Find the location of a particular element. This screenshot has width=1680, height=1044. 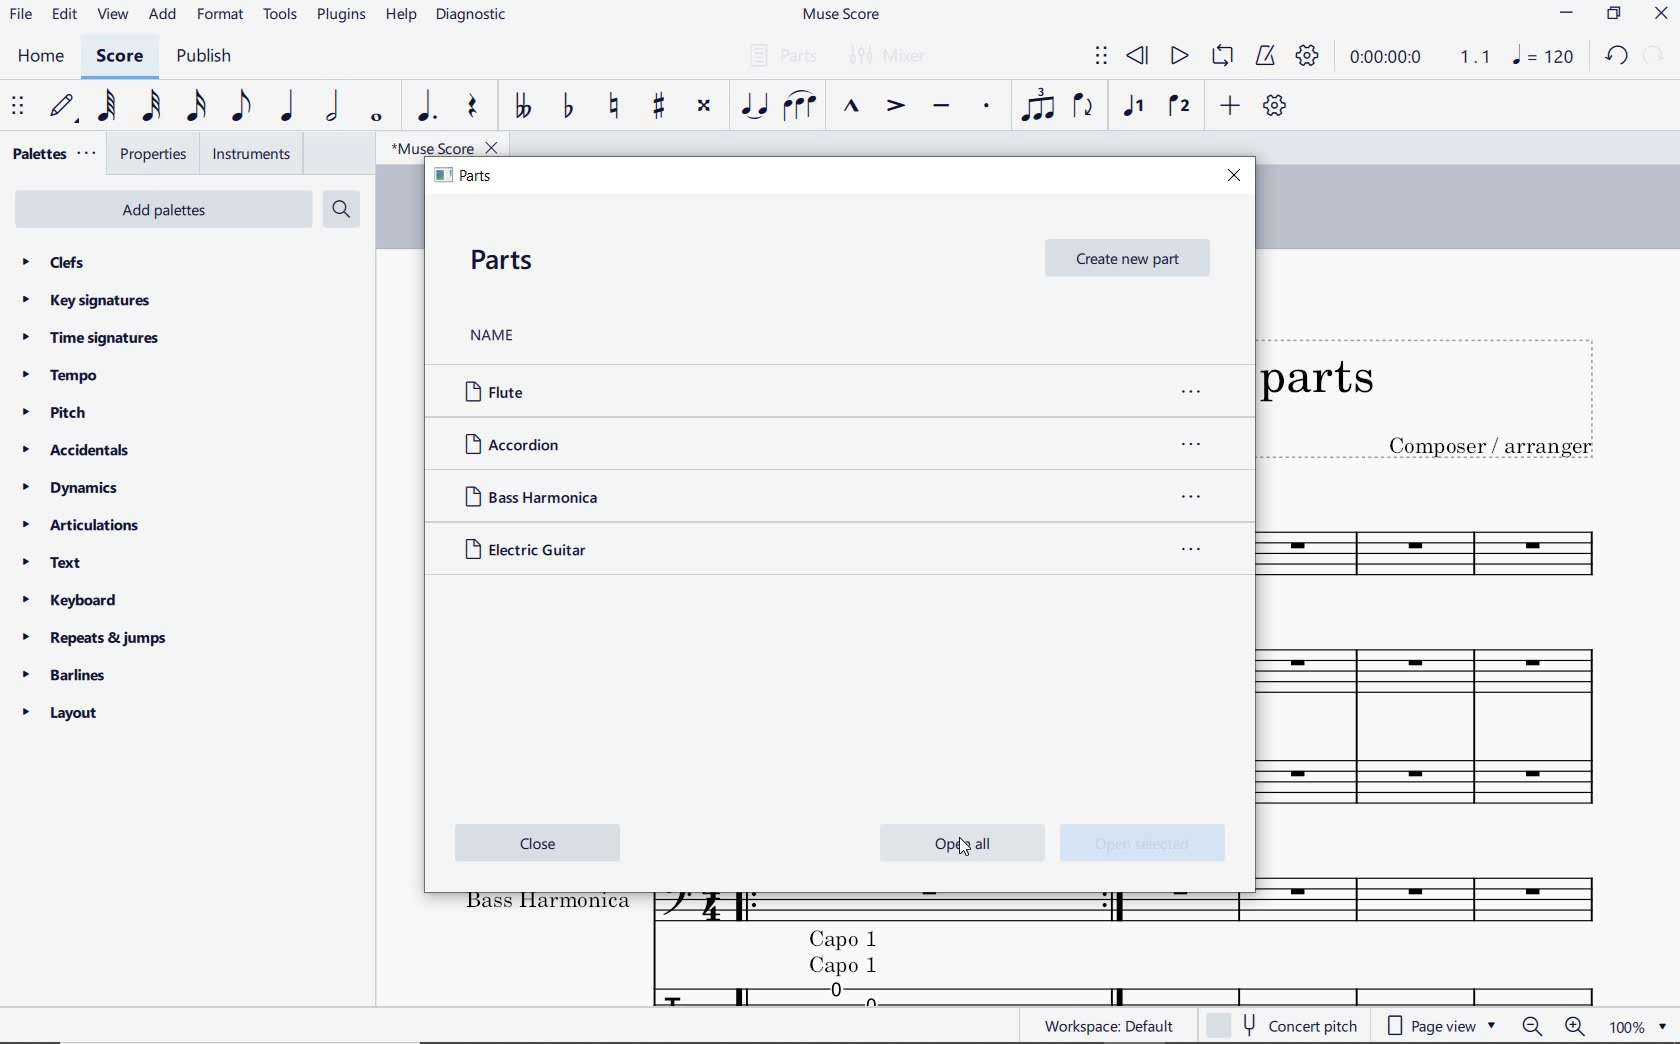

barlines is located at coordinates (70, 675).